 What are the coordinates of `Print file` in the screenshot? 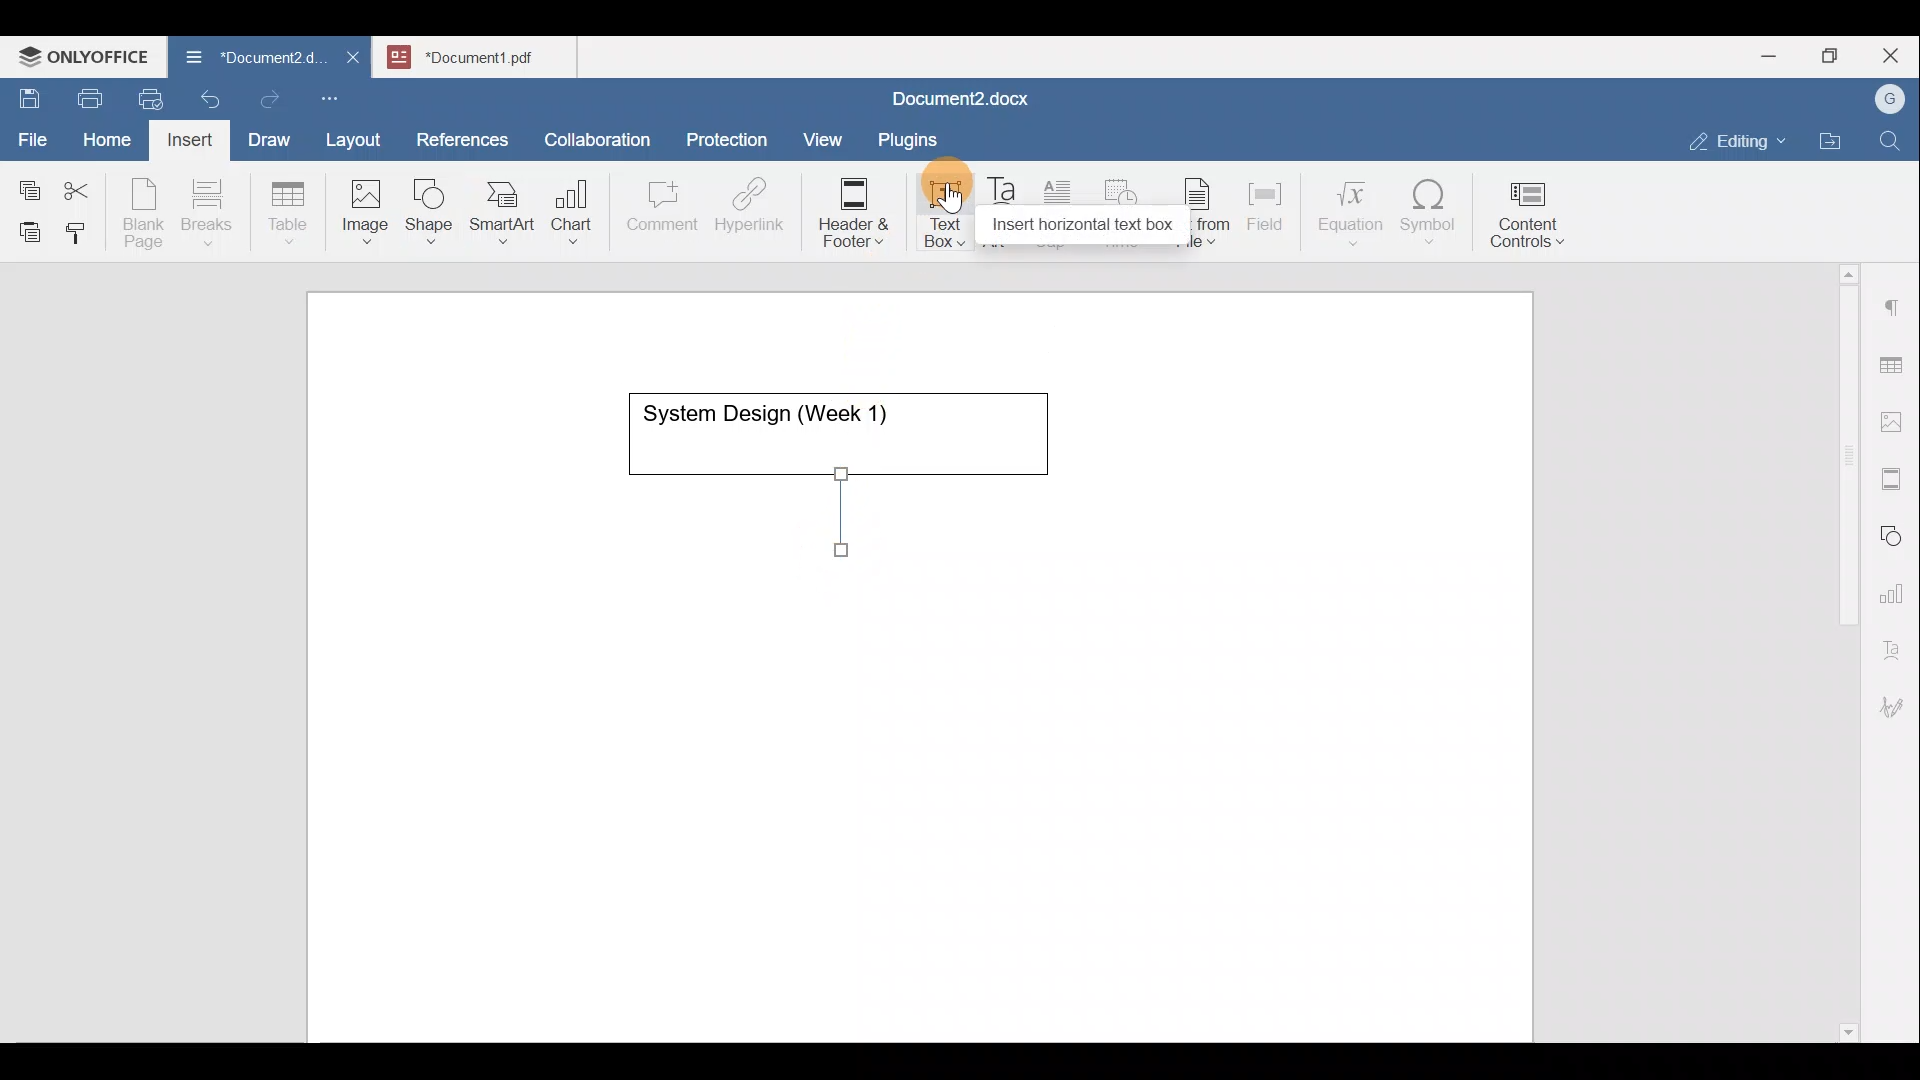 It's located at (86, 95).